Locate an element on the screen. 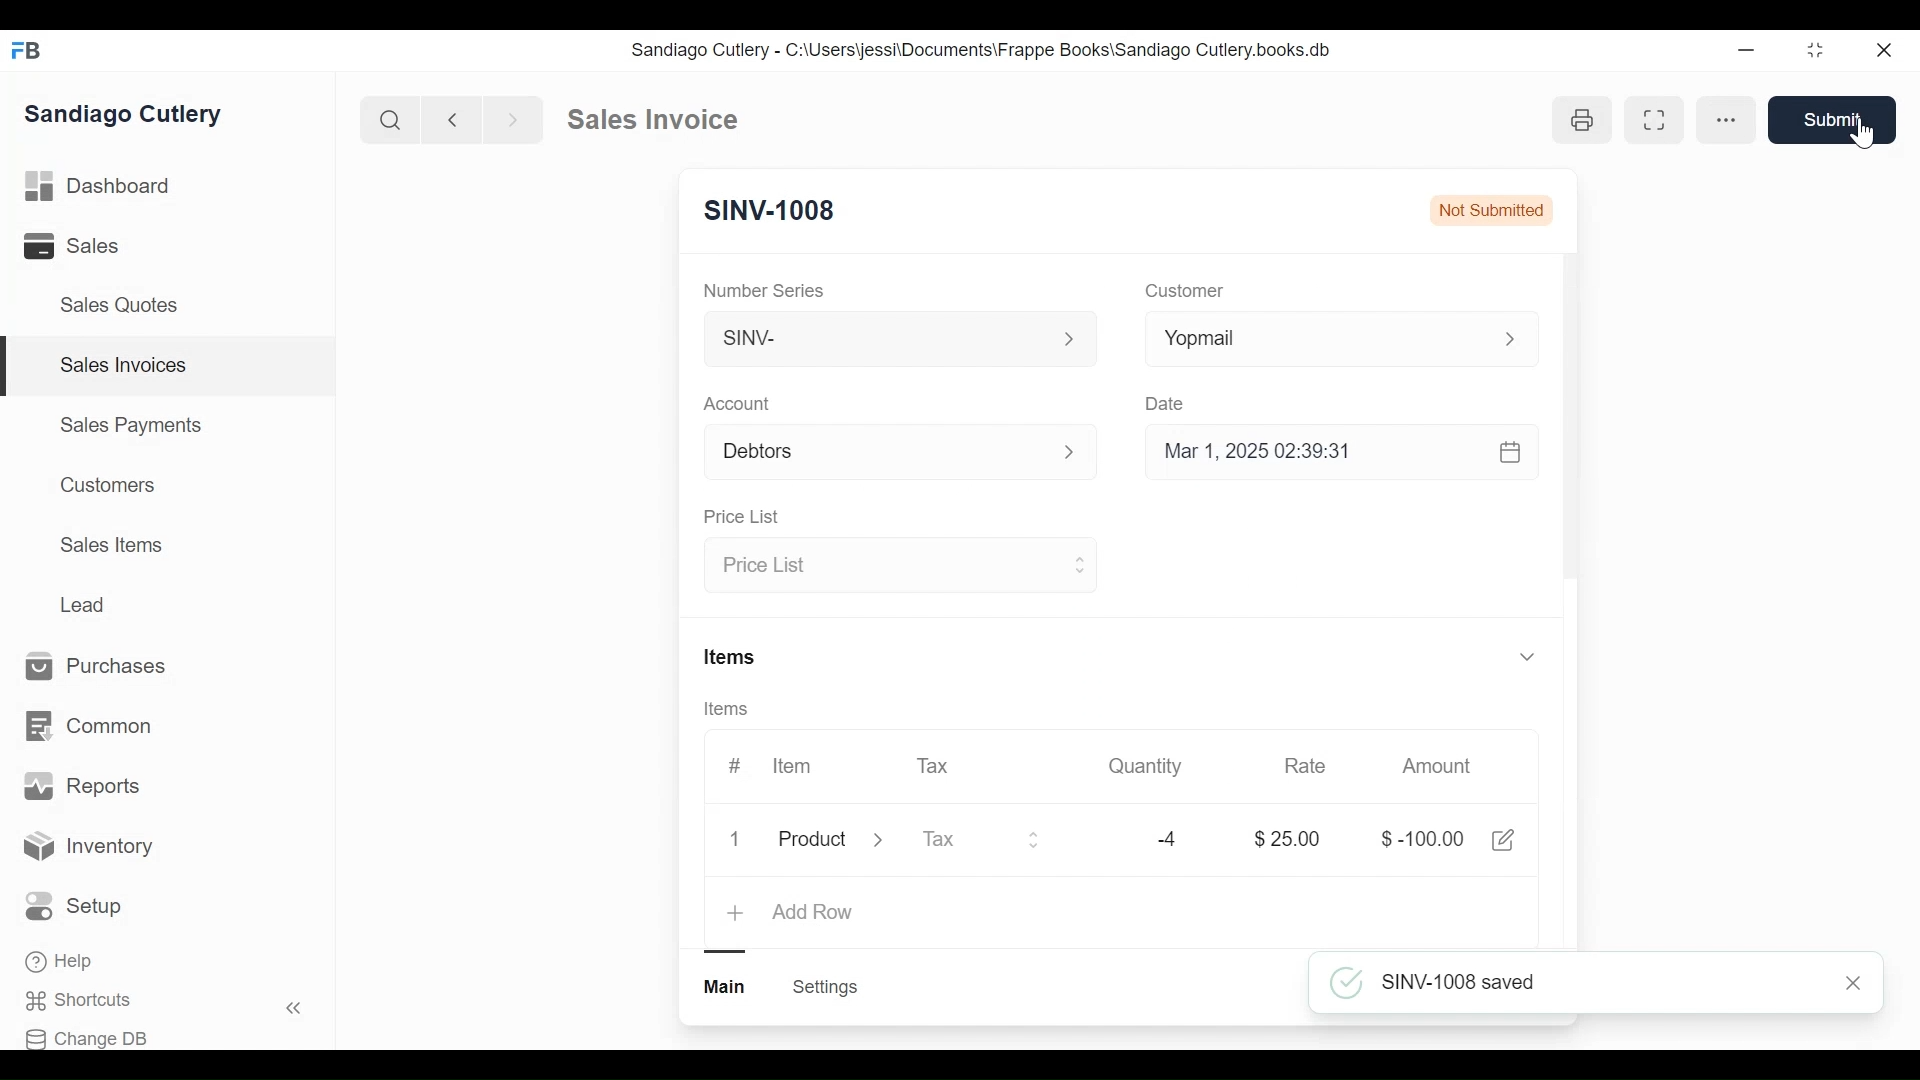 The image size is (1920, 1080). Tax is located at coordinates (931, 767).